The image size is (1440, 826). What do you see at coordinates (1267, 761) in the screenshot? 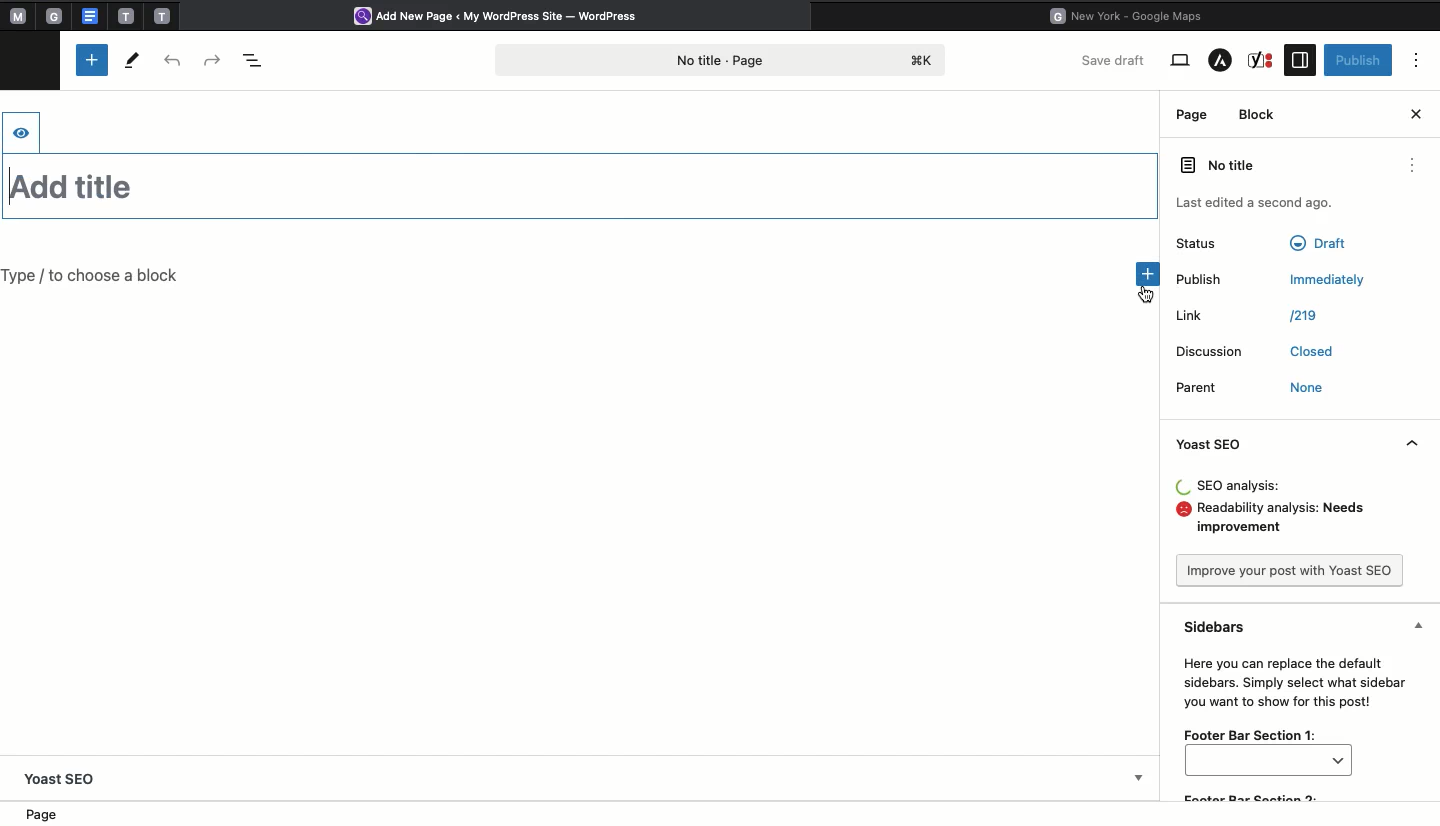
I see `bar` at bounding box center [1267, 761].